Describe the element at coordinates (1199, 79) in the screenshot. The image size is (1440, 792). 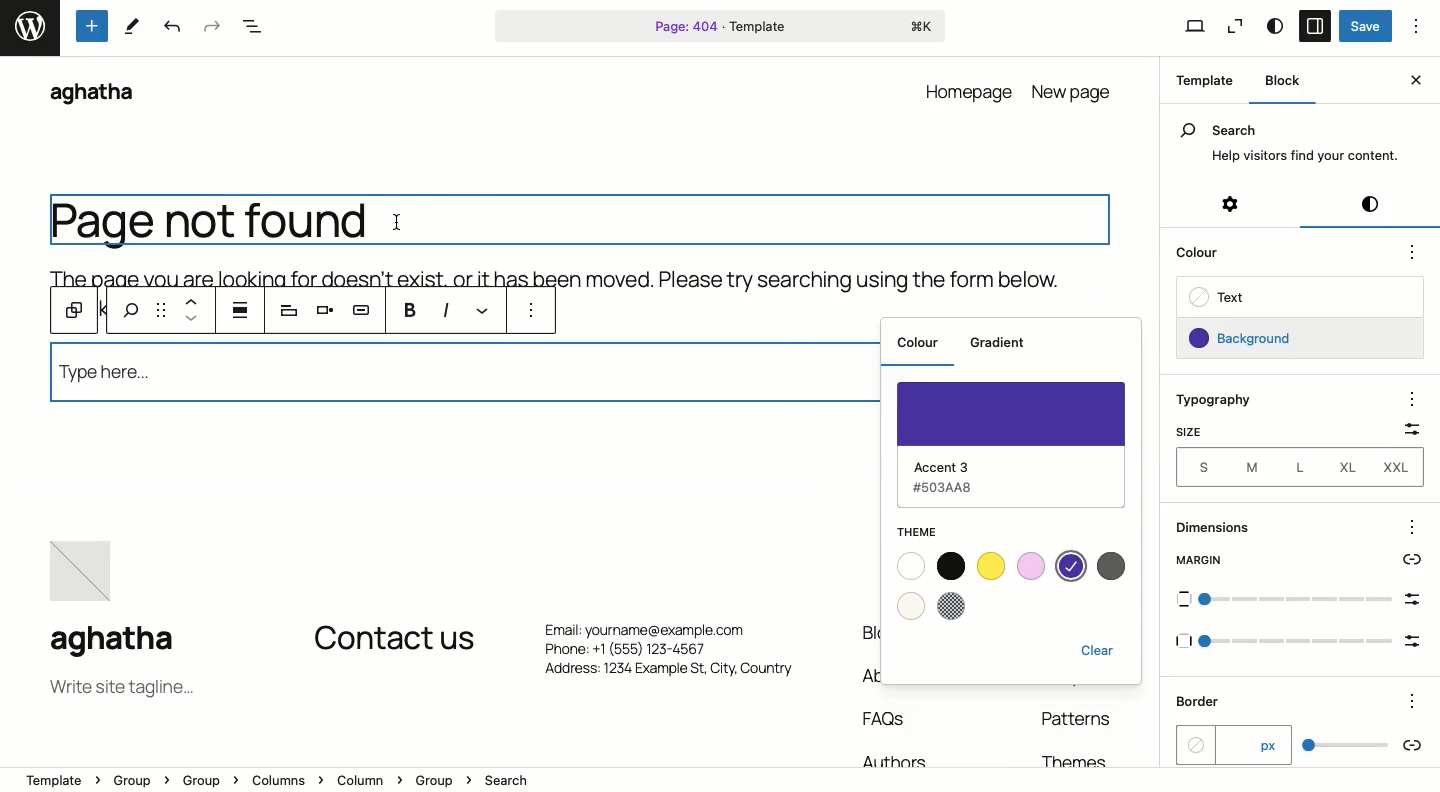
I see `Template` at that location.